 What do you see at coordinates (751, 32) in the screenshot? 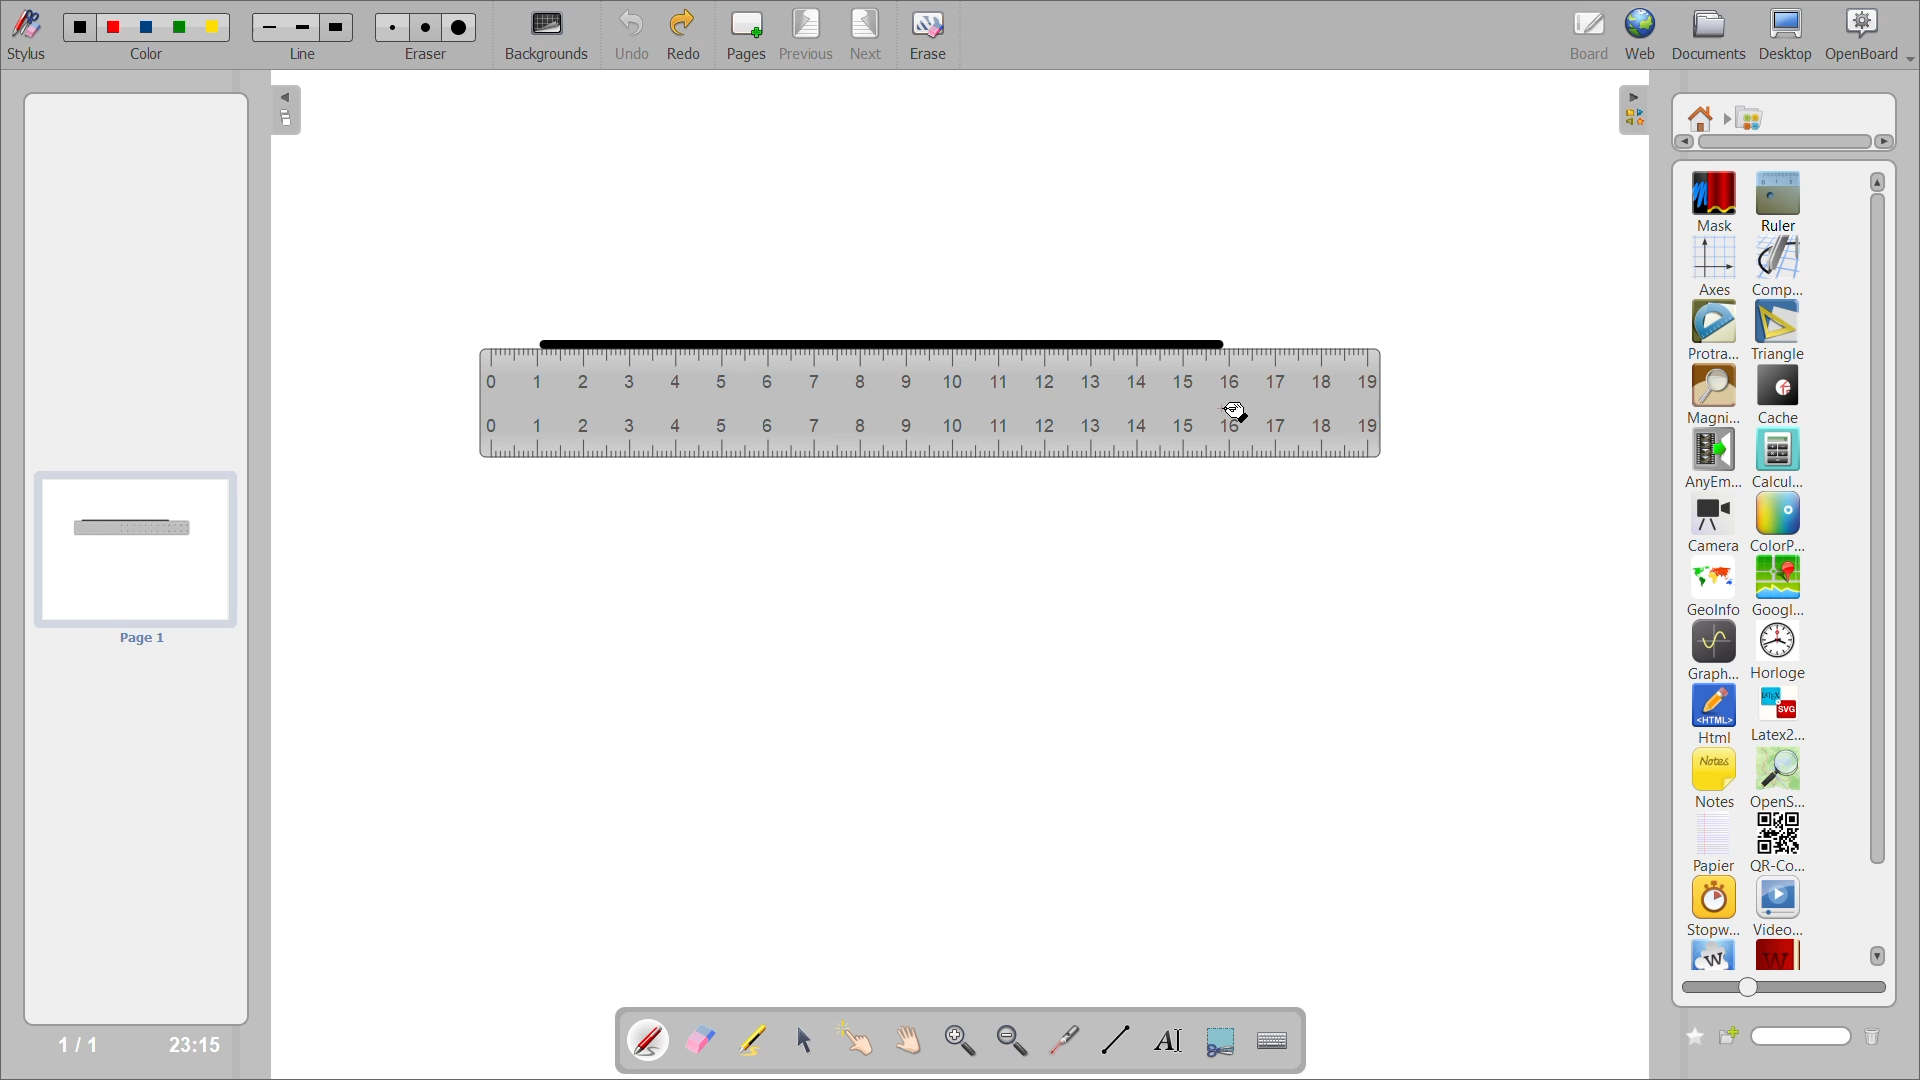
I see `pages` at bounding box center [751, 32].